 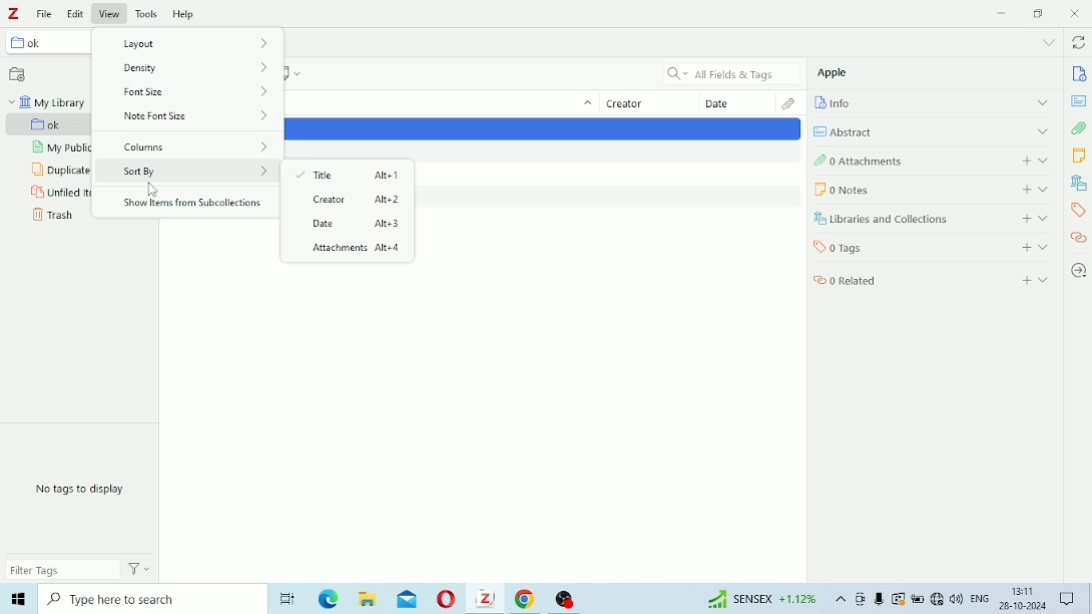 What do you see at coordinates (81, 571) in the screenshot?
I see `Filter Tags.` at bounding box center [81, 571].